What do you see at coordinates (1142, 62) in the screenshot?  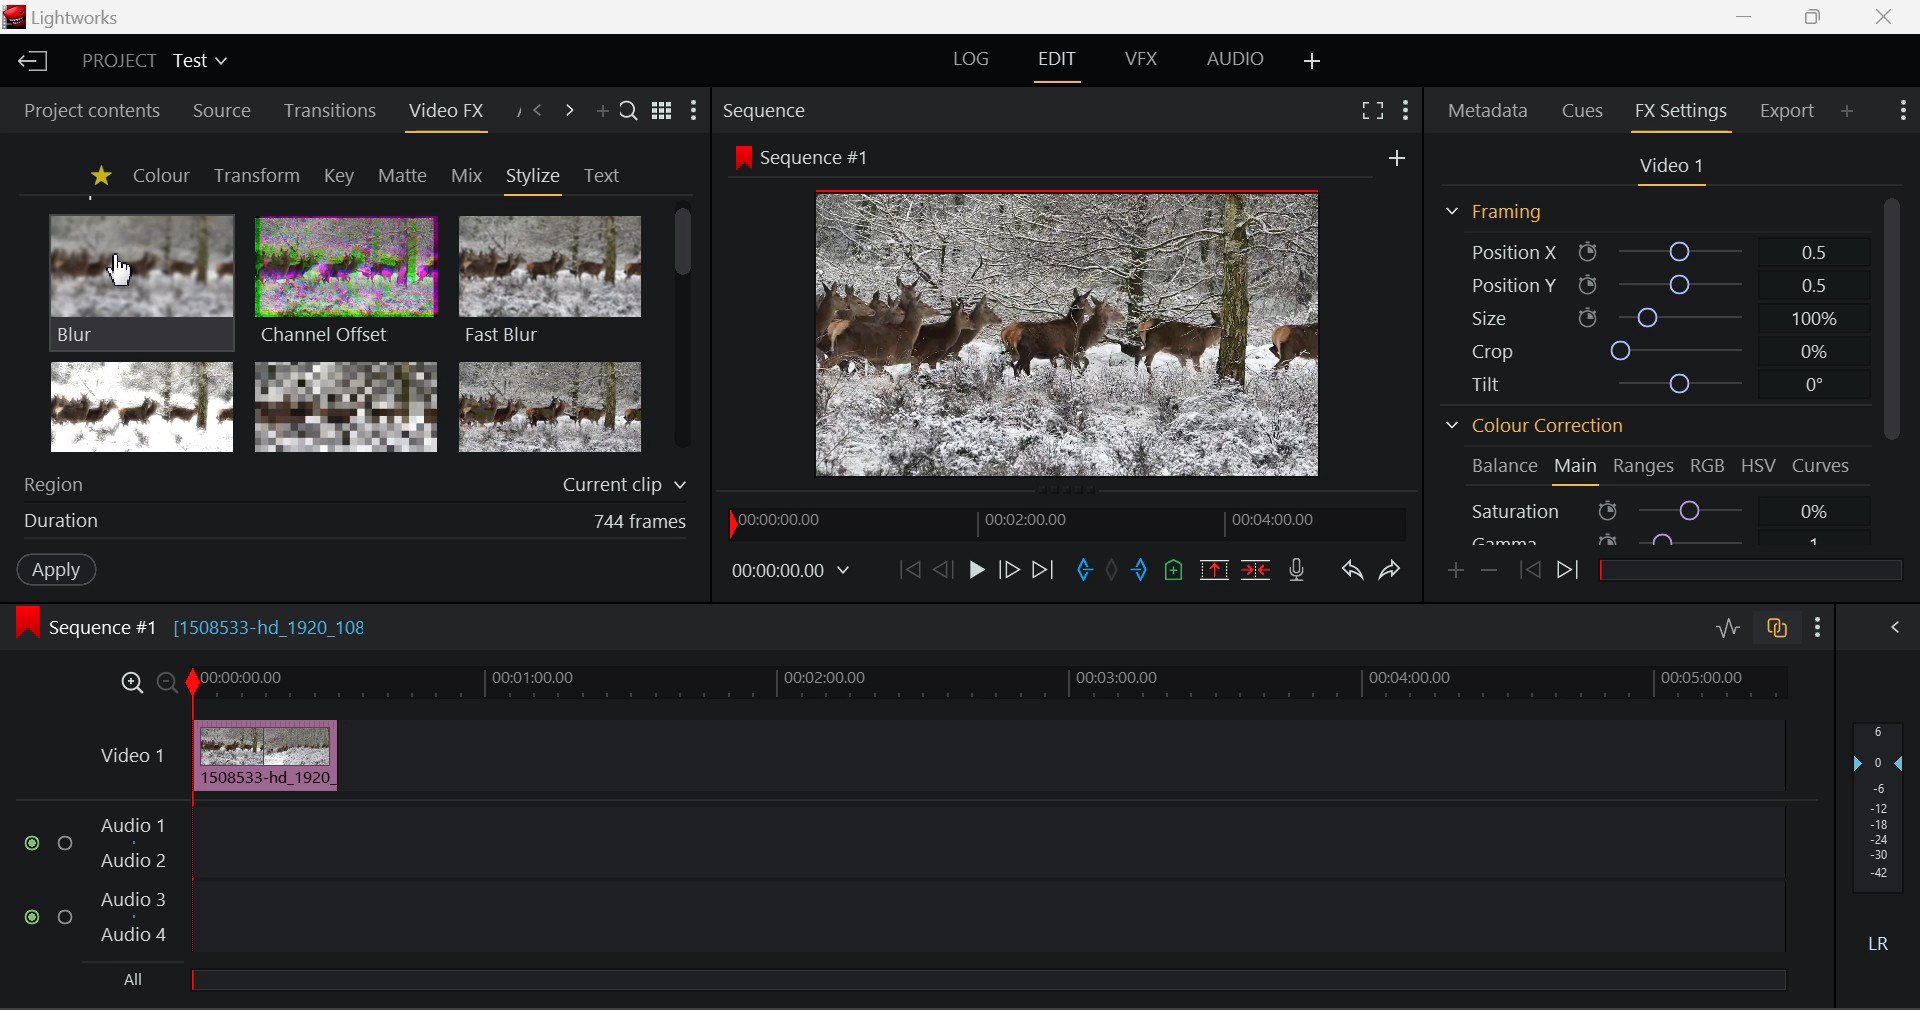 I see `VFX Layout` at bounding box center [1142, 62].